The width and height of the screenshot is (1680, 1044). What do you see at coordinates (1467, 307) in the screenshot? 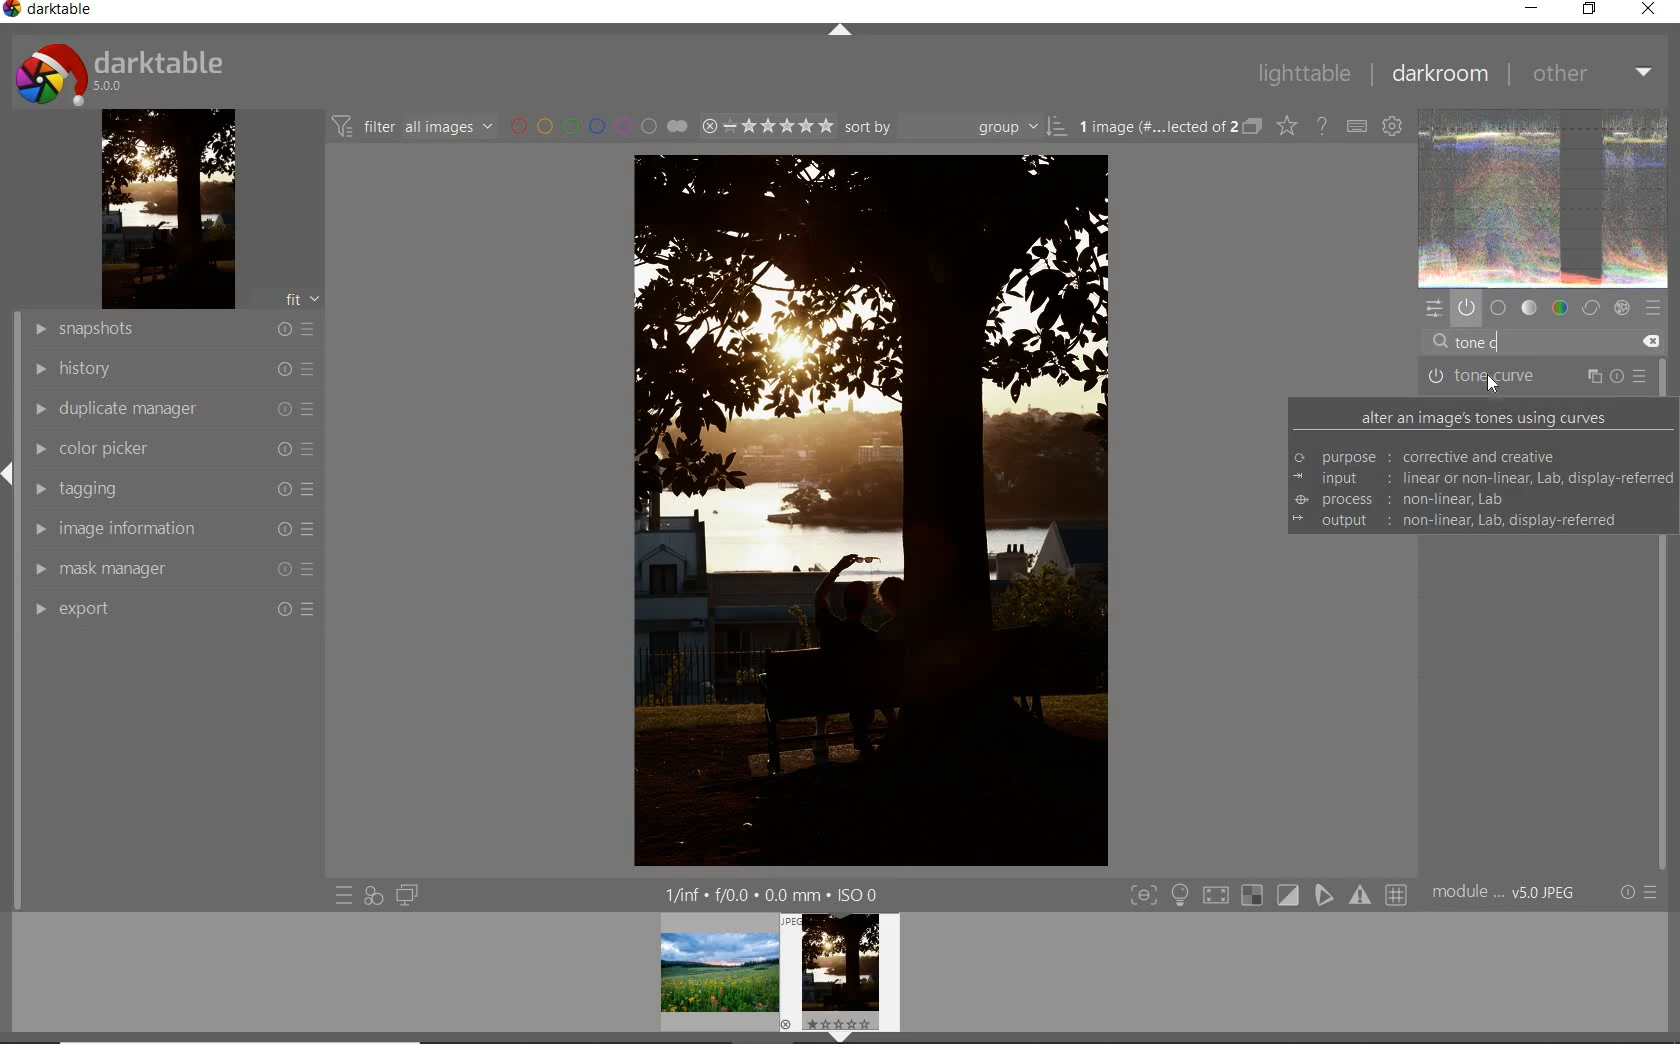
I see `show only active modules` at bounding box center [1467, 307].